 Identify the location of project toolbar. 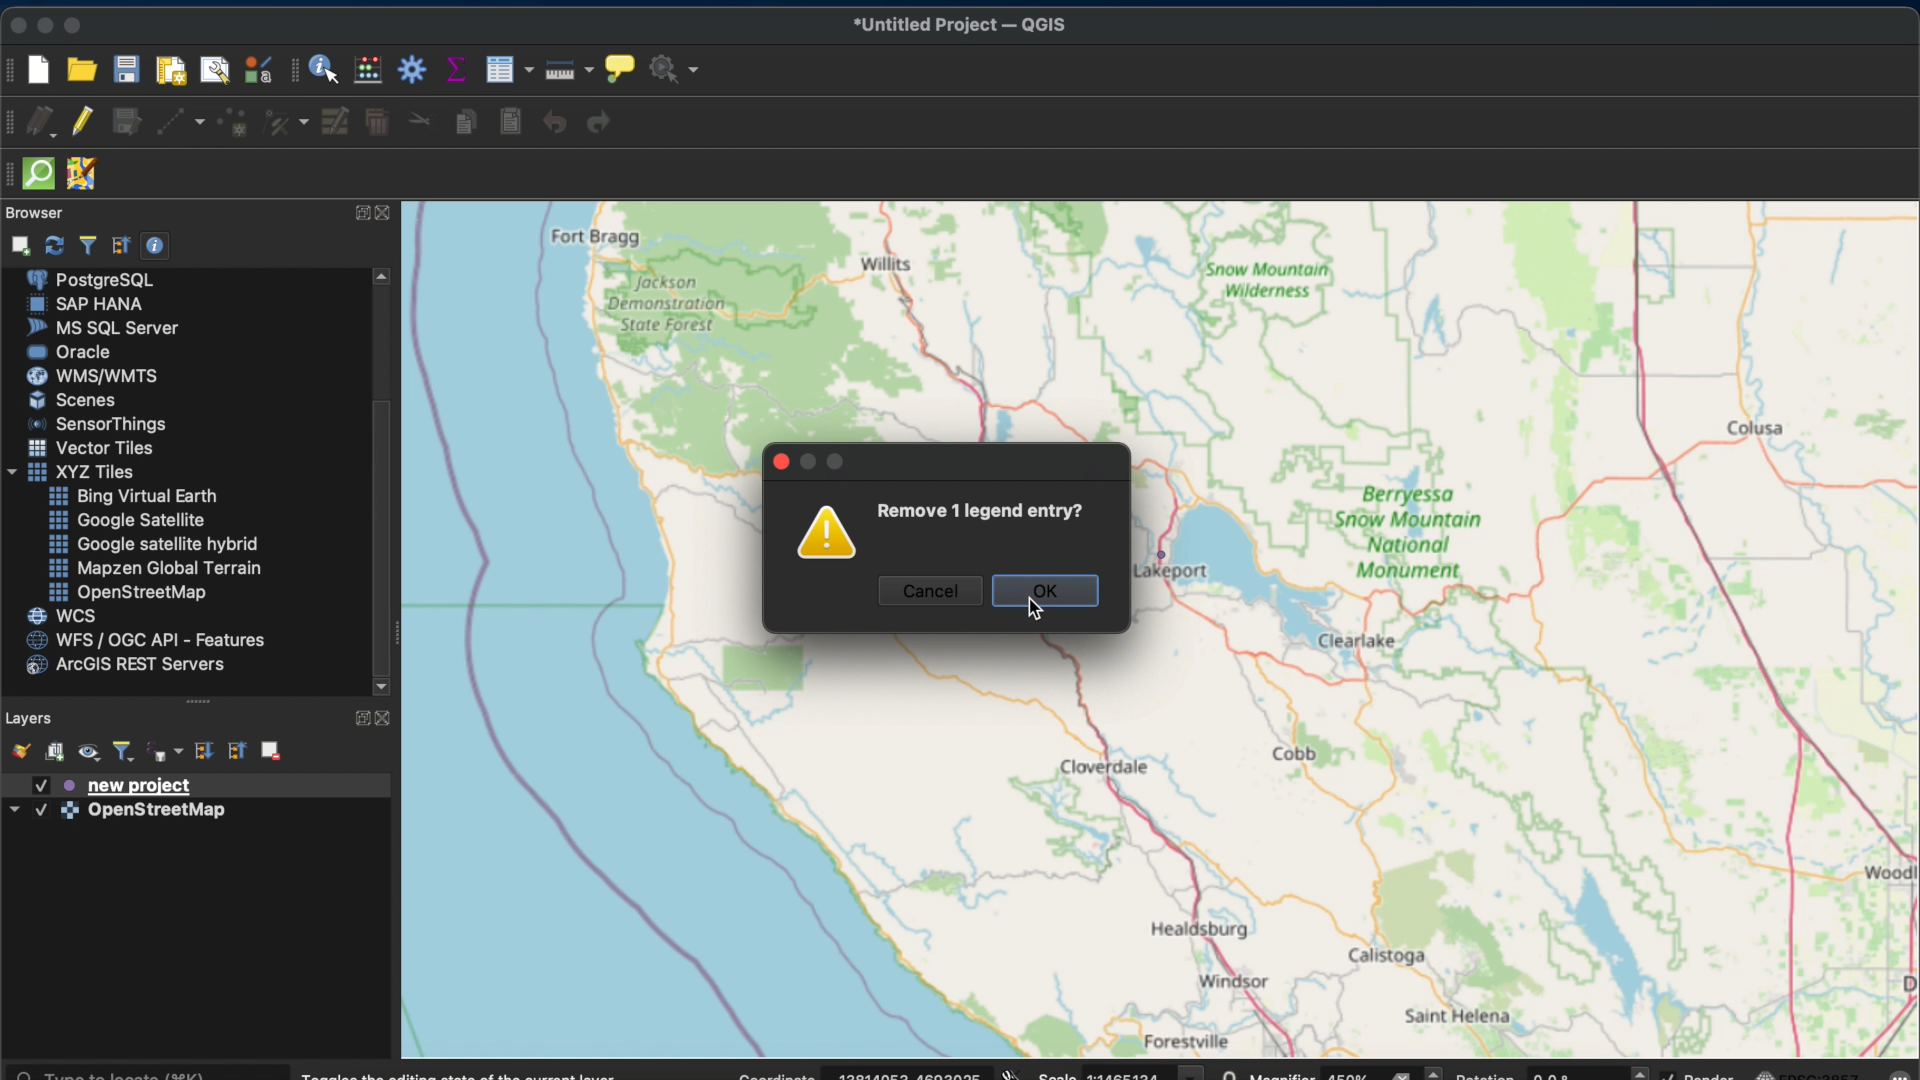
(12, 68).